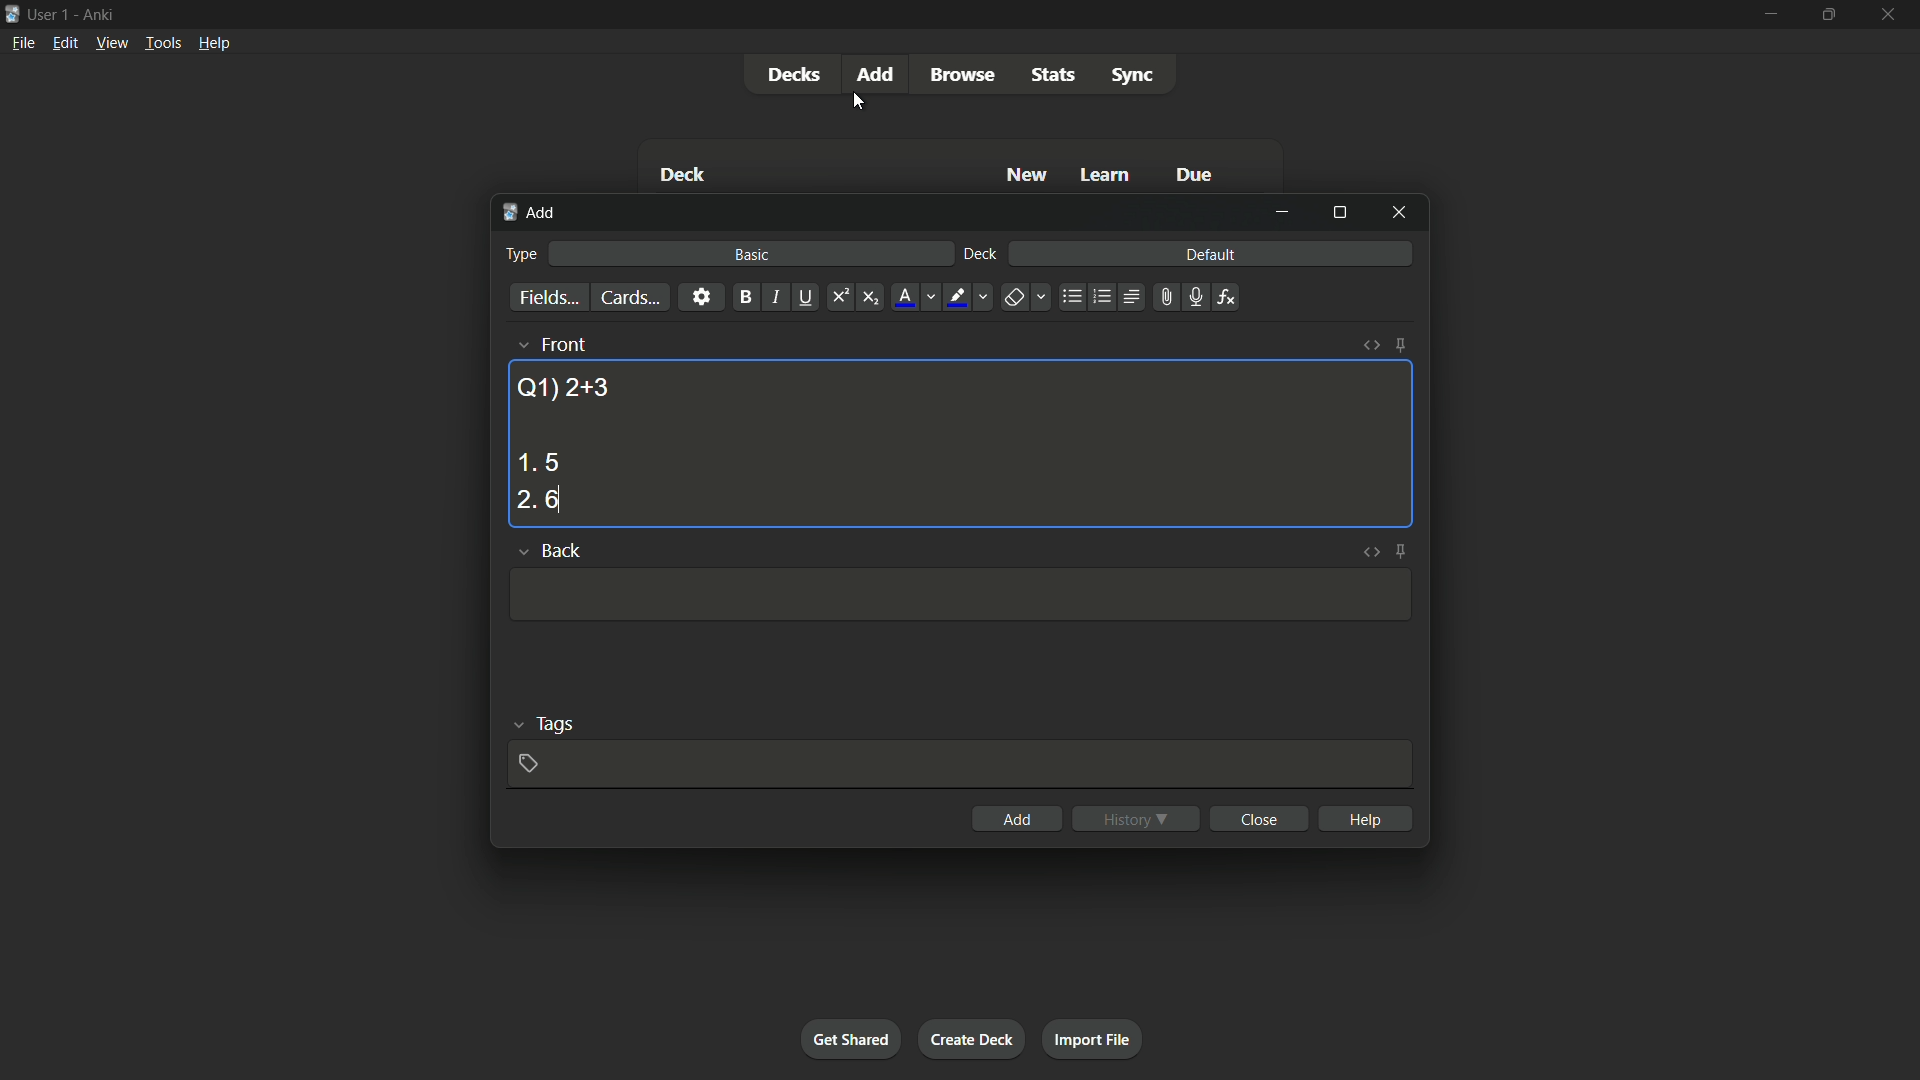 The width and height of the screenshot is (1920, 1080). Describe the element at coordinates (1400, 345) in the screenshot. I see `toggle sticky` at that location.